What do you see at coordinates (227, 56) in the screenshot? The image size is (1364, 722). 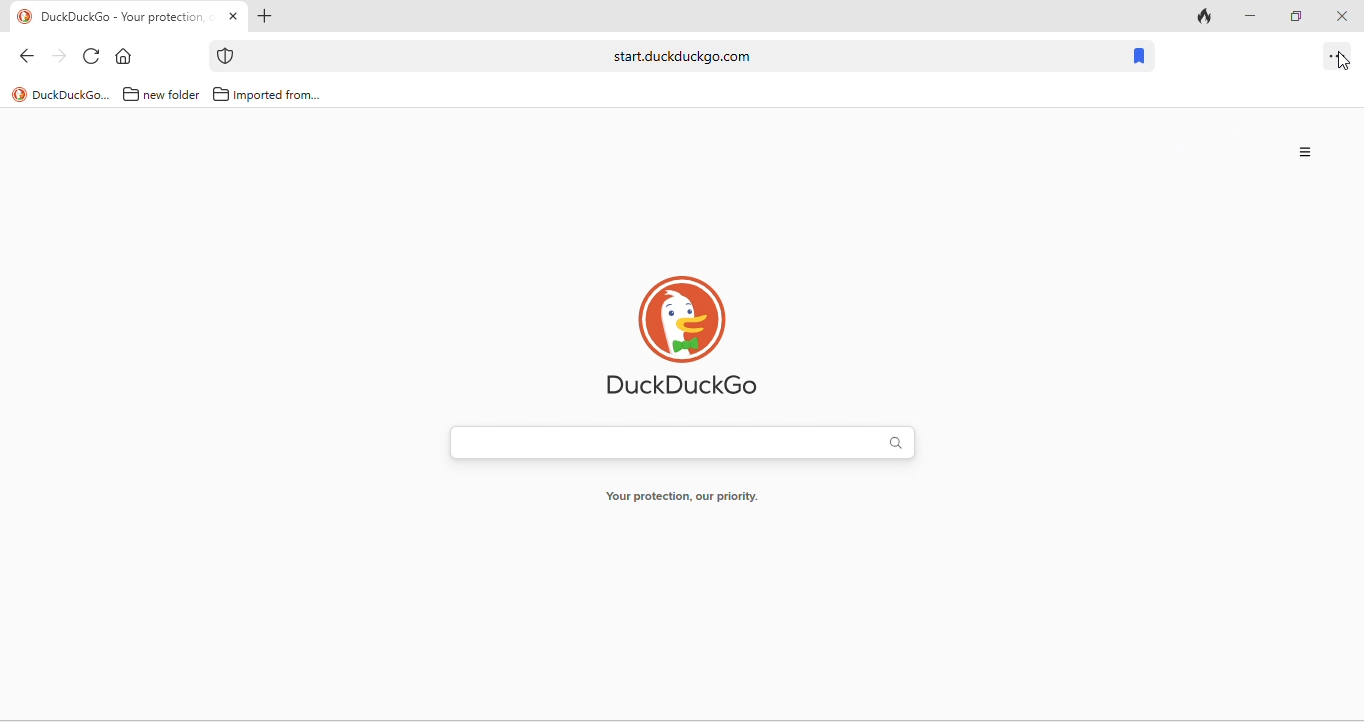 I see `icon` at bounding box center [227, 56].